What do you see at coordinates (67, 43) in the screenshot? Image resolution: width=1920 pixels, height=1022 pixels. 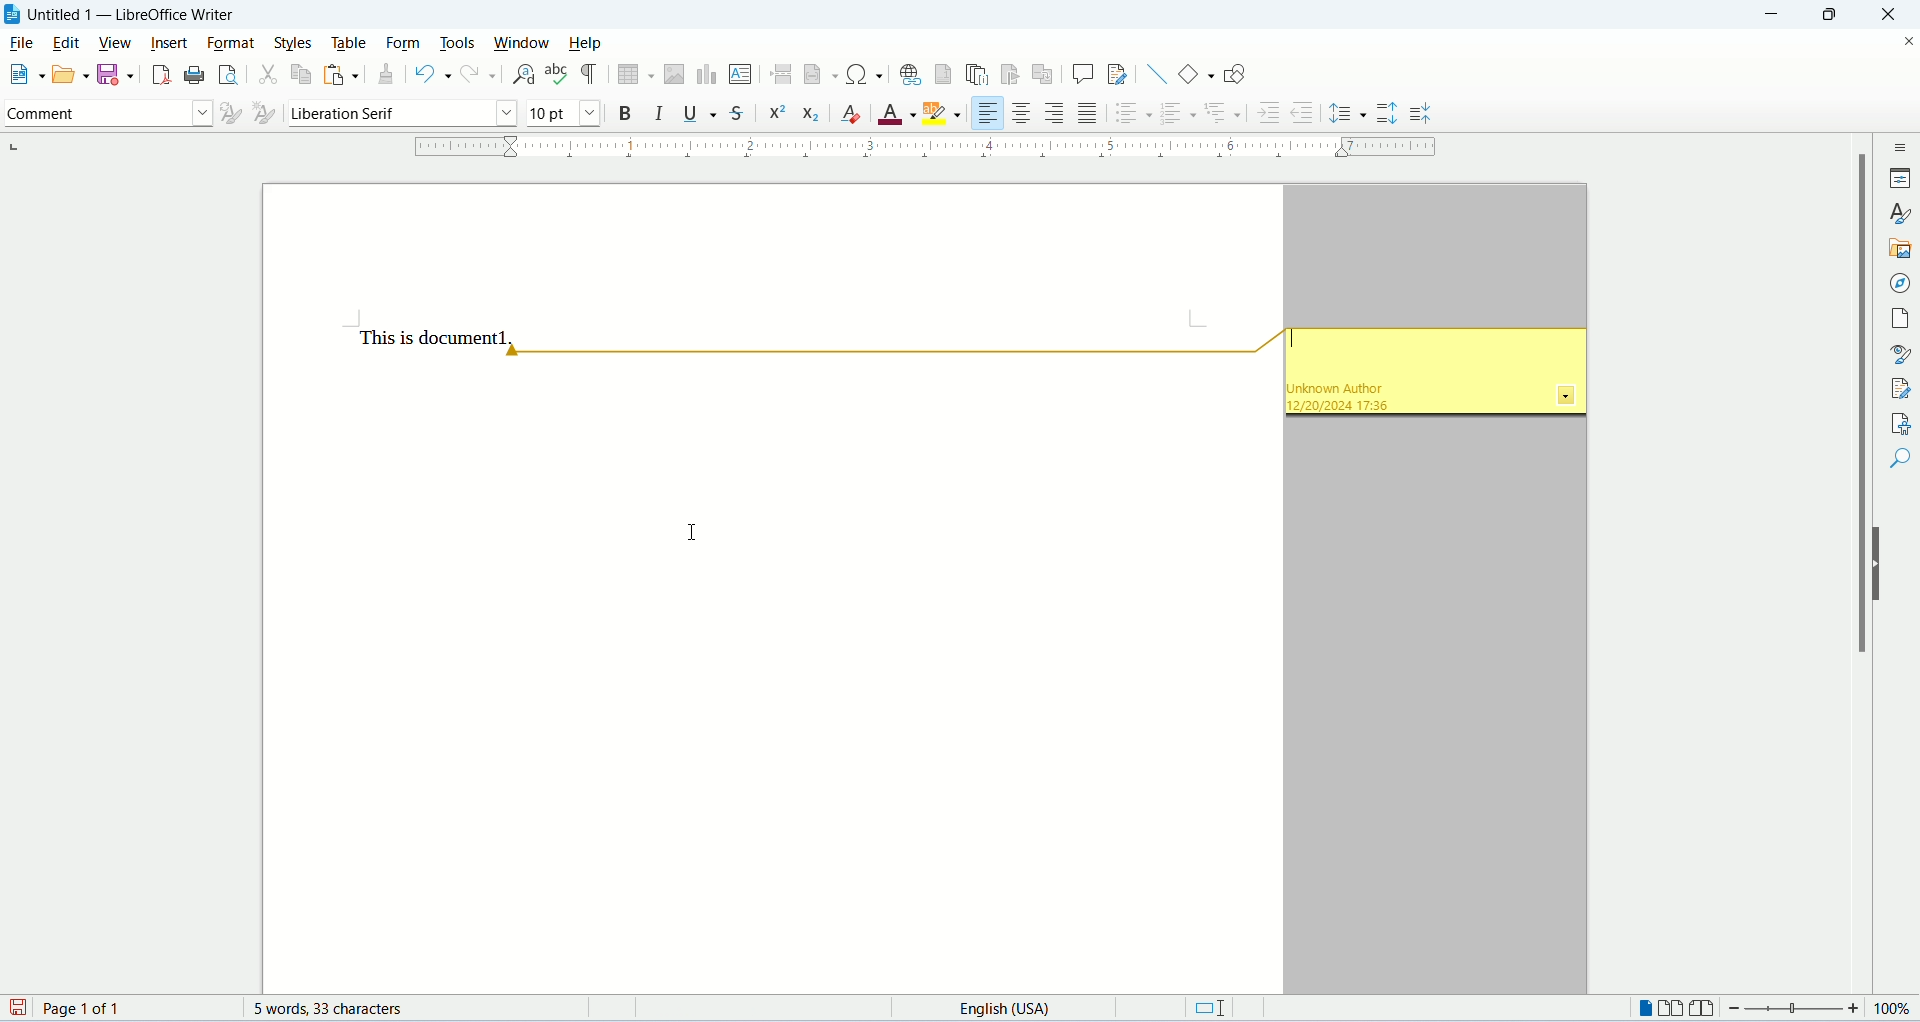 I see `edir` at bounding box center [67, 43].